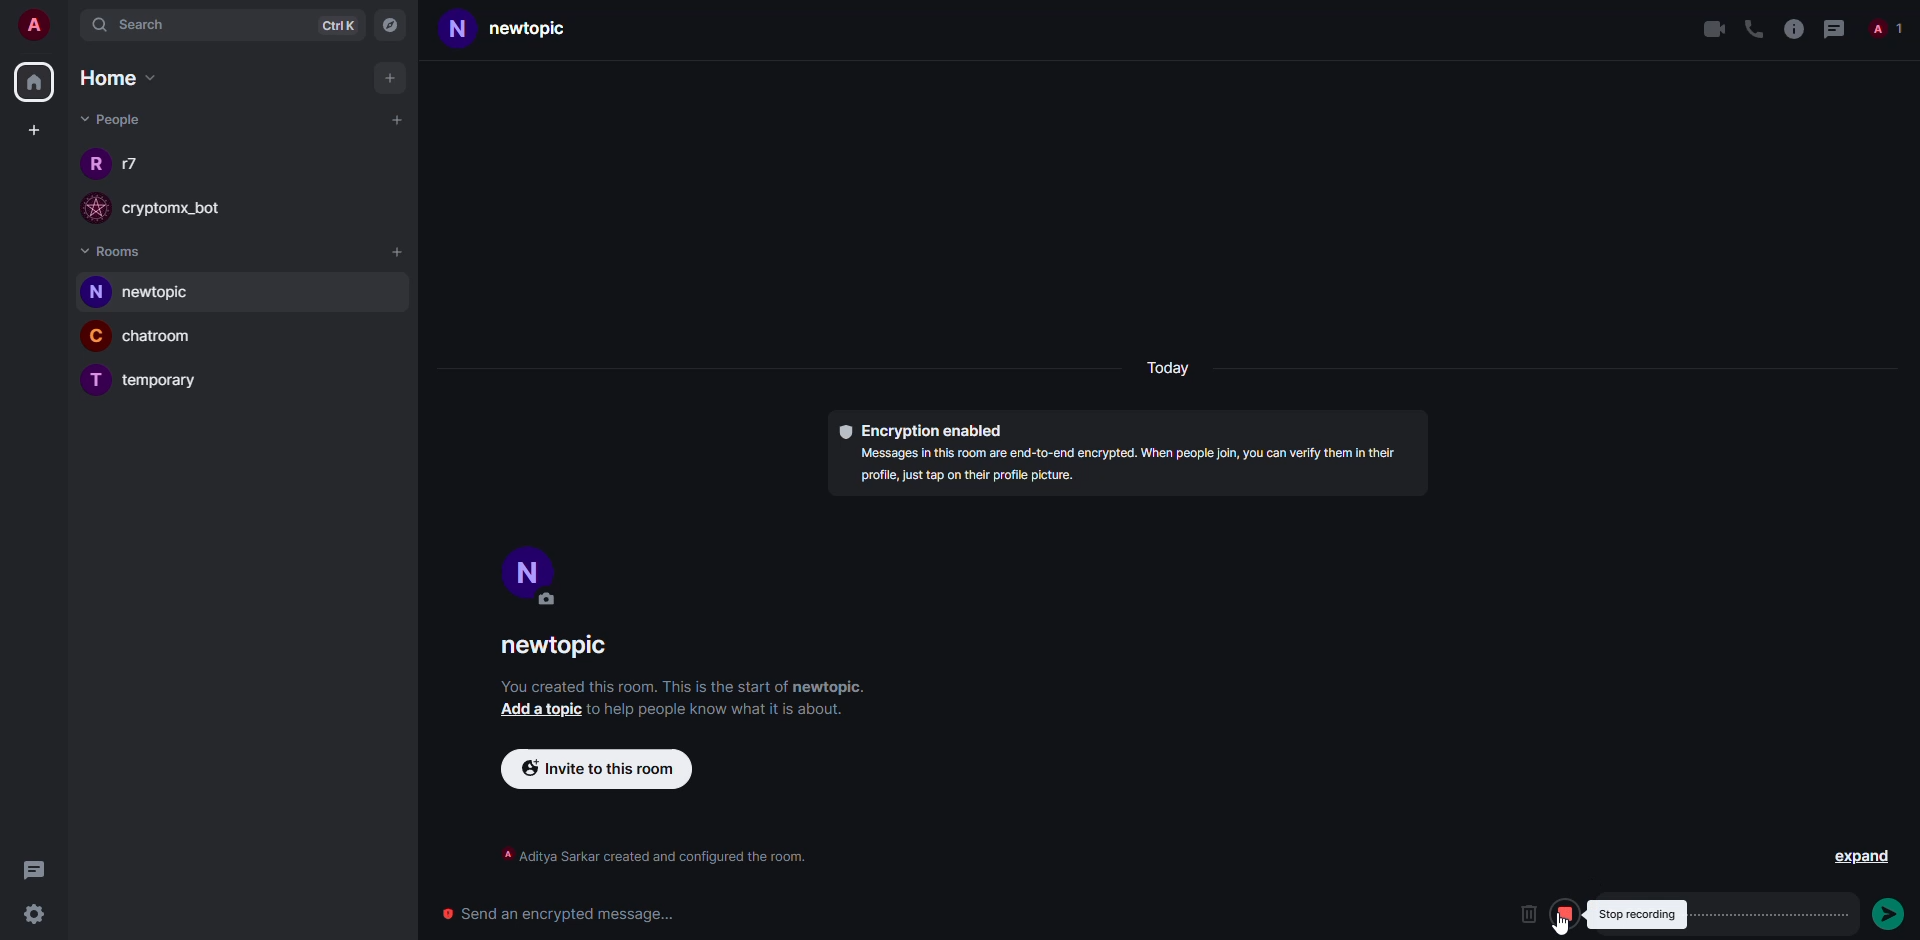 The height and width of the screenshot is (940, 1920). What do you see at coordinates (645, 856) in the screenshot?
I see `info` at bounding box center [645, 856].